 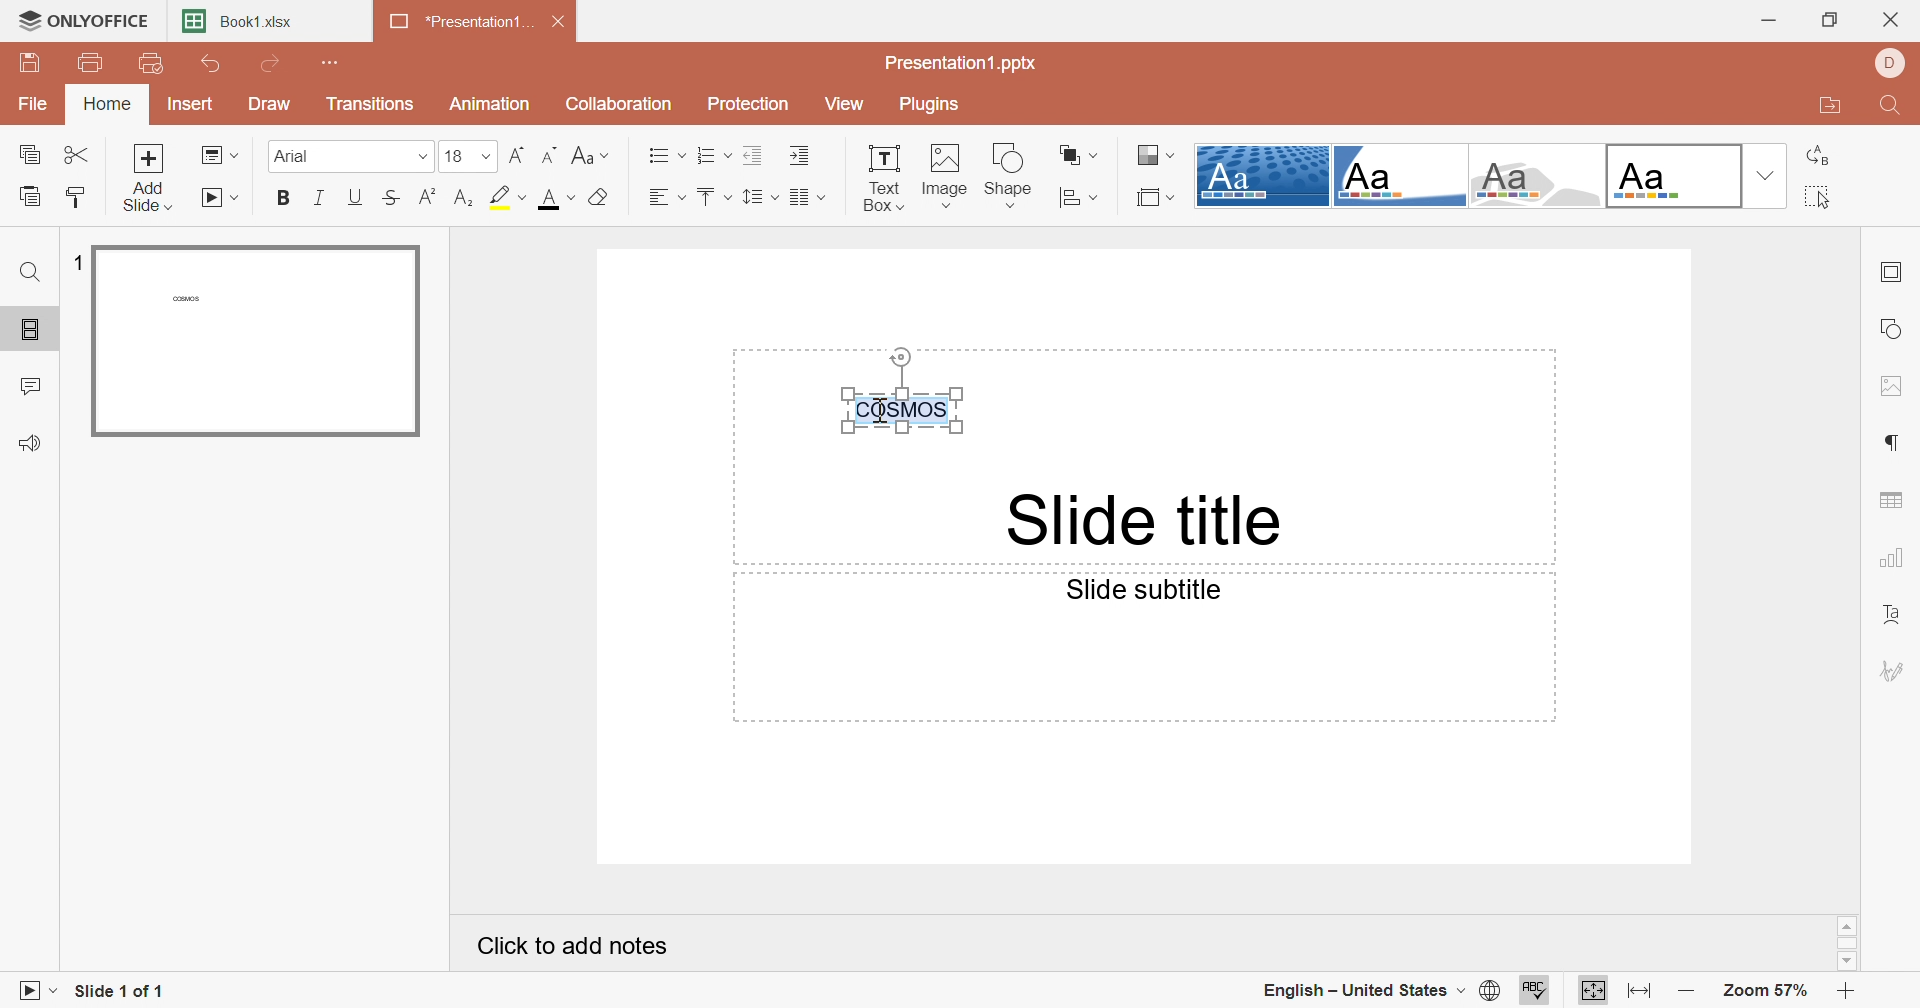 What do you see at coordinates (33, 271) in the screenshot?
I see `Find` at bounding box center [33, 271].